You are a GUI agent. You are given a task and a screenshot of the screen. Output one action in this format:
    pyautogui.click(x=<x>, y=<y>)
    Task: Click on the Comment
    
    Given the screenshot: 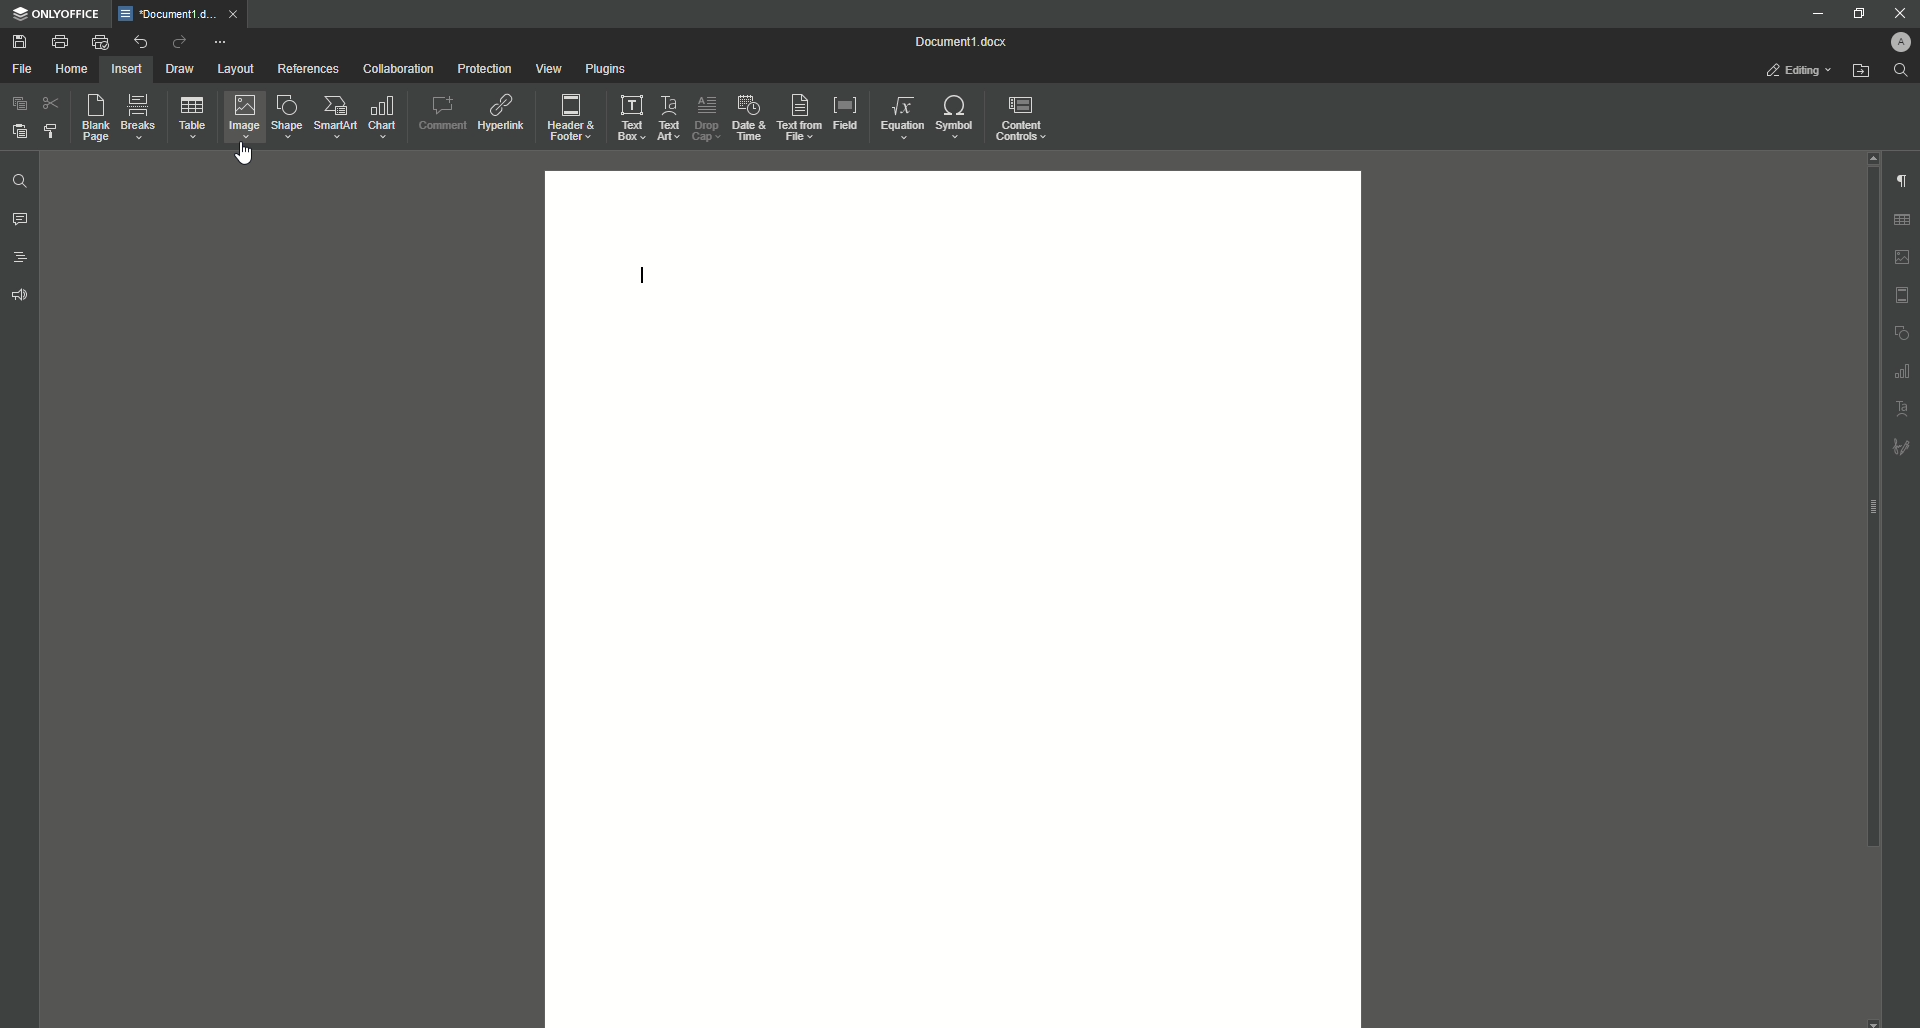 What is the action you would take?
    pyautogui.click(x=443, y=115)
    